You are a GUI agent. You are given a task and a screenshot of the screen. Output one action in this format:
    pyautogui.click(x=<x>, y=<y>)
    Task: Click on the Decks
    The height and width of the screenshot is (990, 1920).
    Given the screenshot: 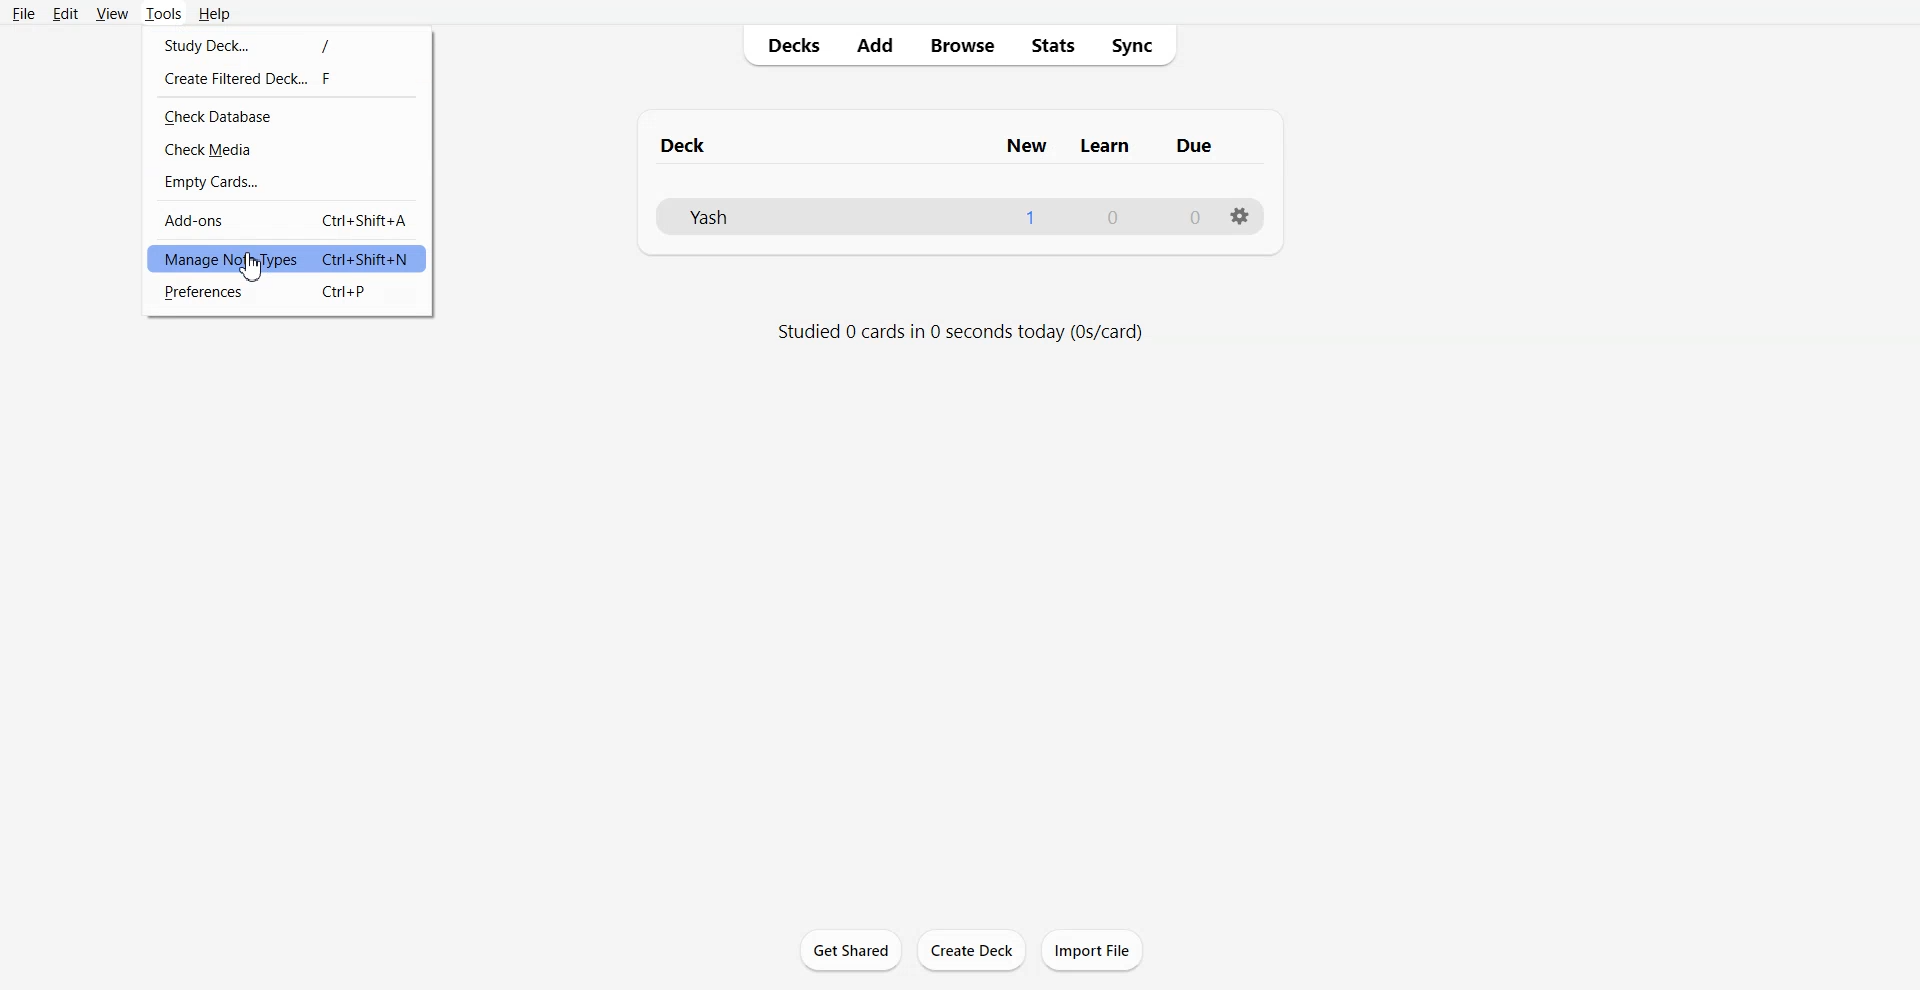 What is the action you would take?
    pyautogui.click(x=789, y=46)
    